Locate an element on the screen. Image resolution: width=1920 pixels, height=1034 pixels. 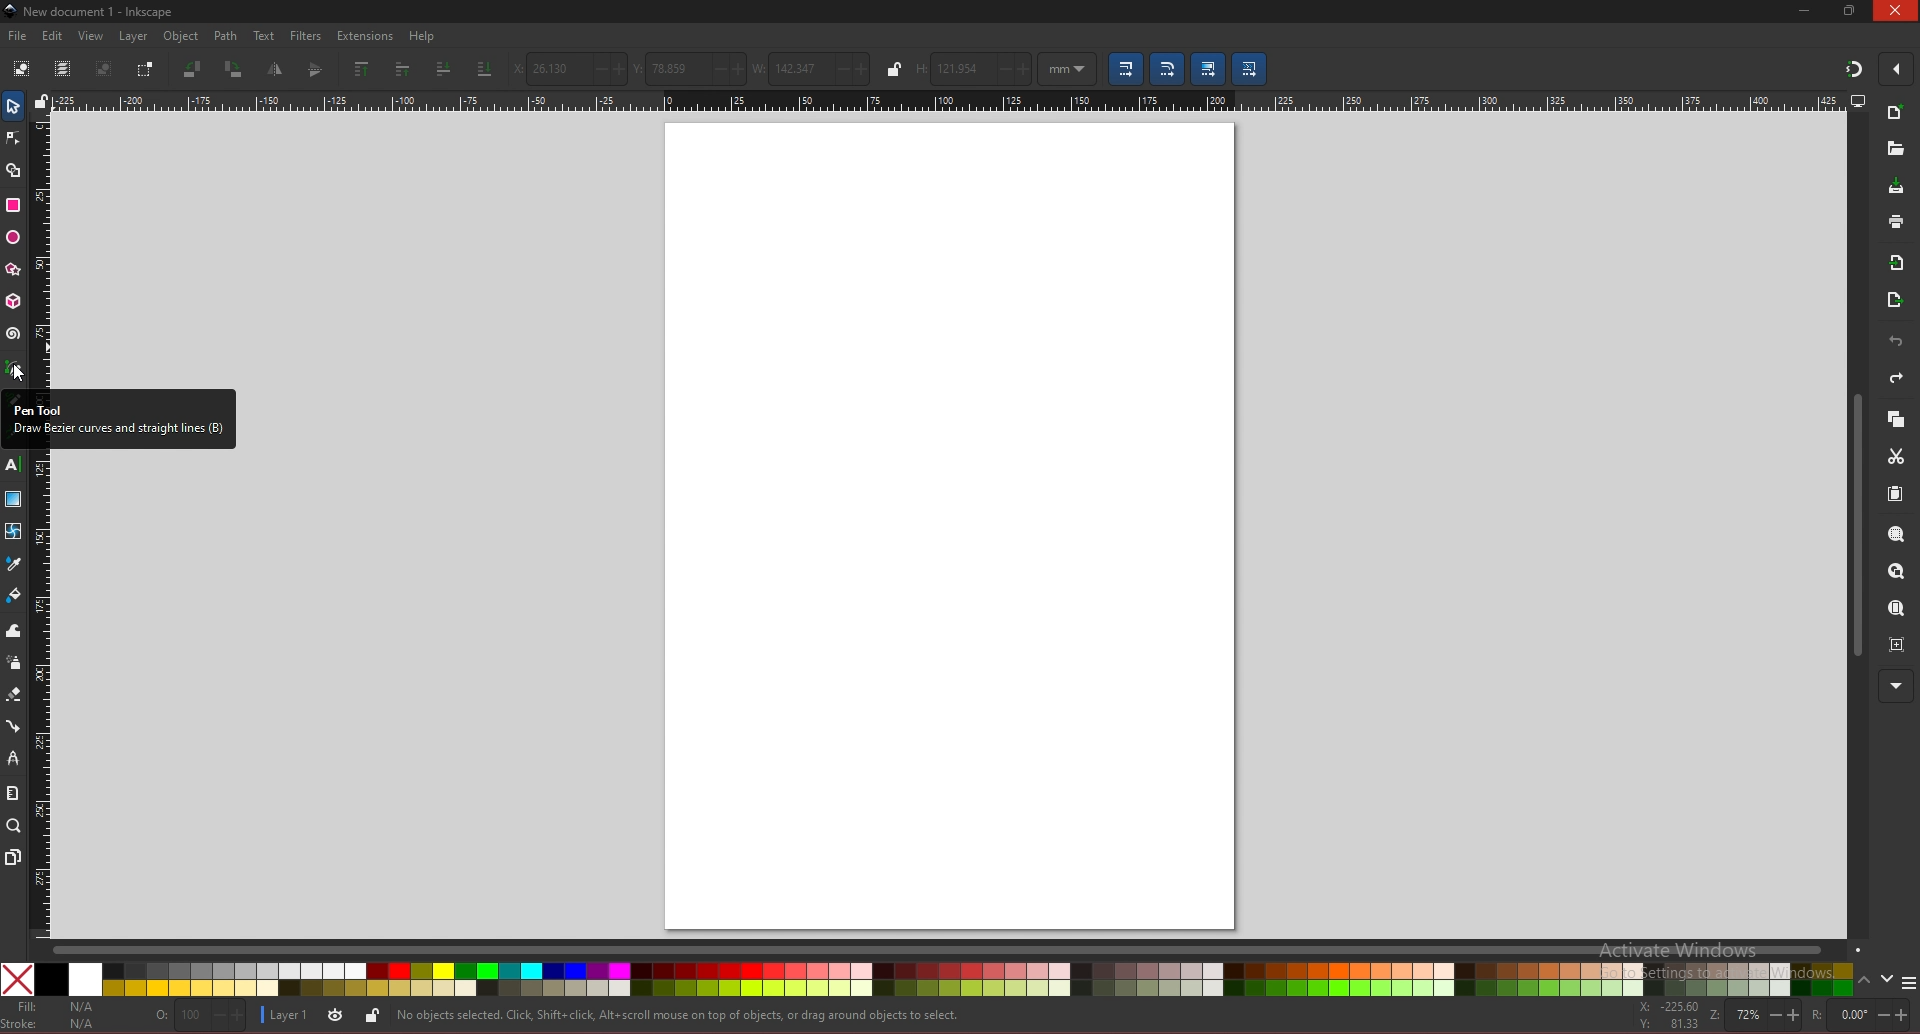
pen is located at coordinates (17, 369).